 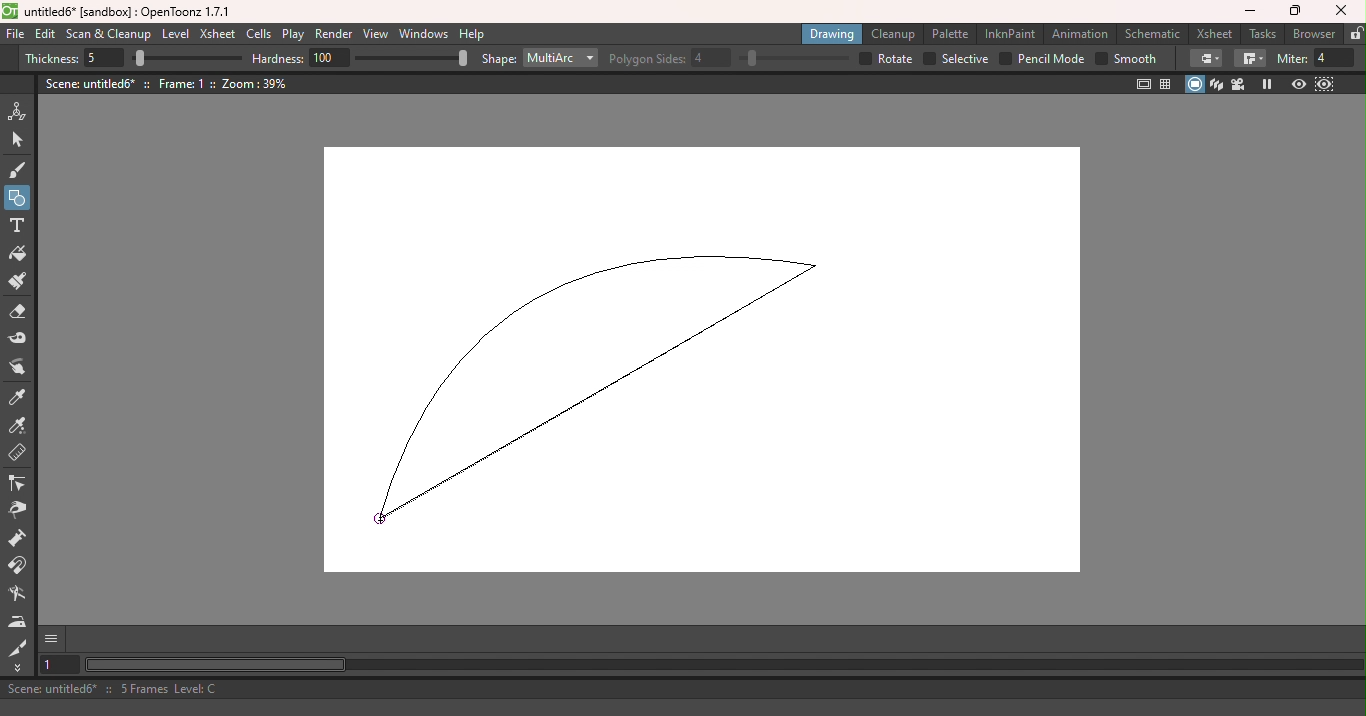 What do you see at coordinates (21, 513) in the screenshot?
I see `Pinch tool` at bounding box center [21, 513].